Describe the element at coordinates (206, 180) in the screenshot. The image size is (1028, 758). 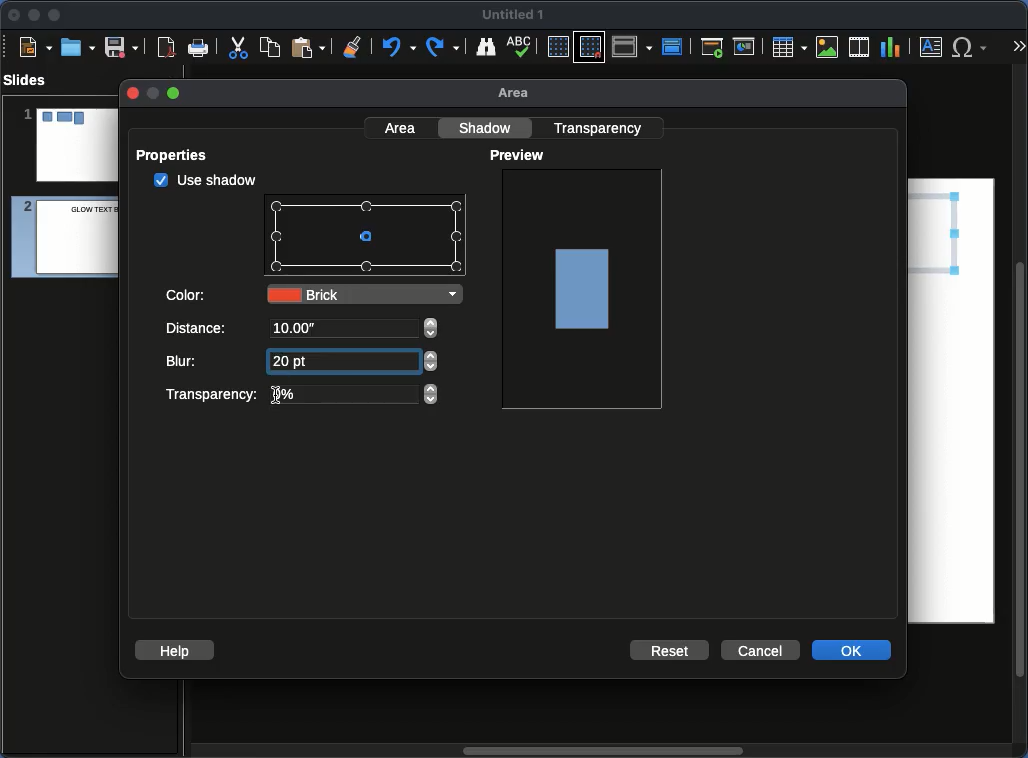
I see `checked Use shadow` at that location.